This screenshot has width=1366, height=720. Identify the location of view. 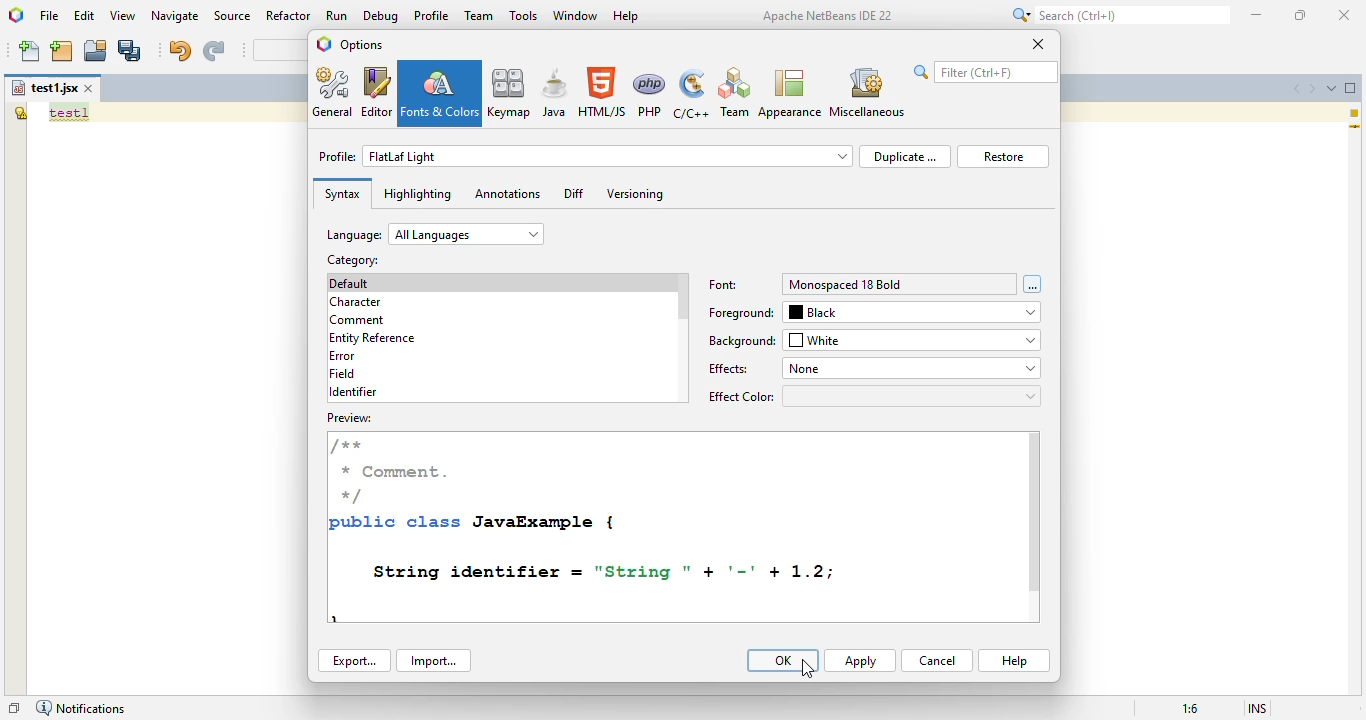
(123, 16).